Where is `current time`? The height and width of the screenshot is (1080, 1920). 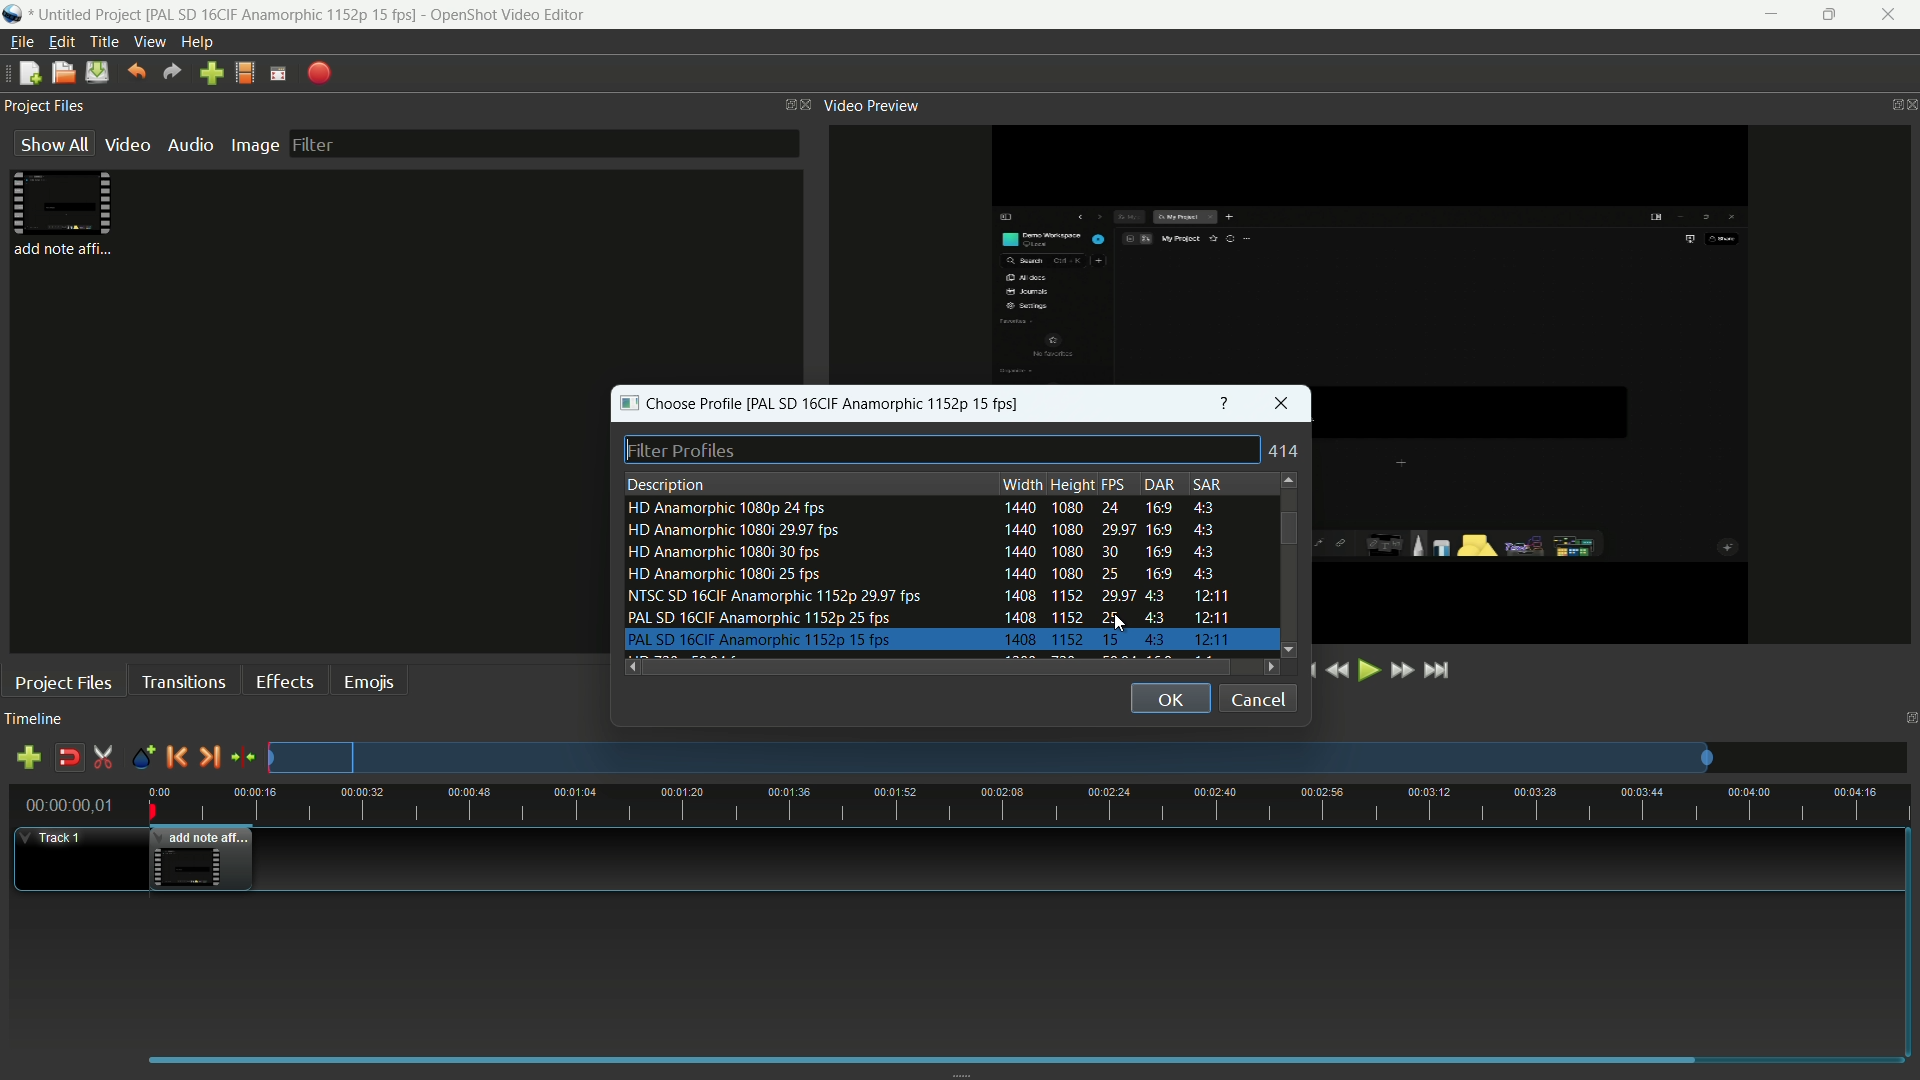 current time is located at coordinates (65, 807).